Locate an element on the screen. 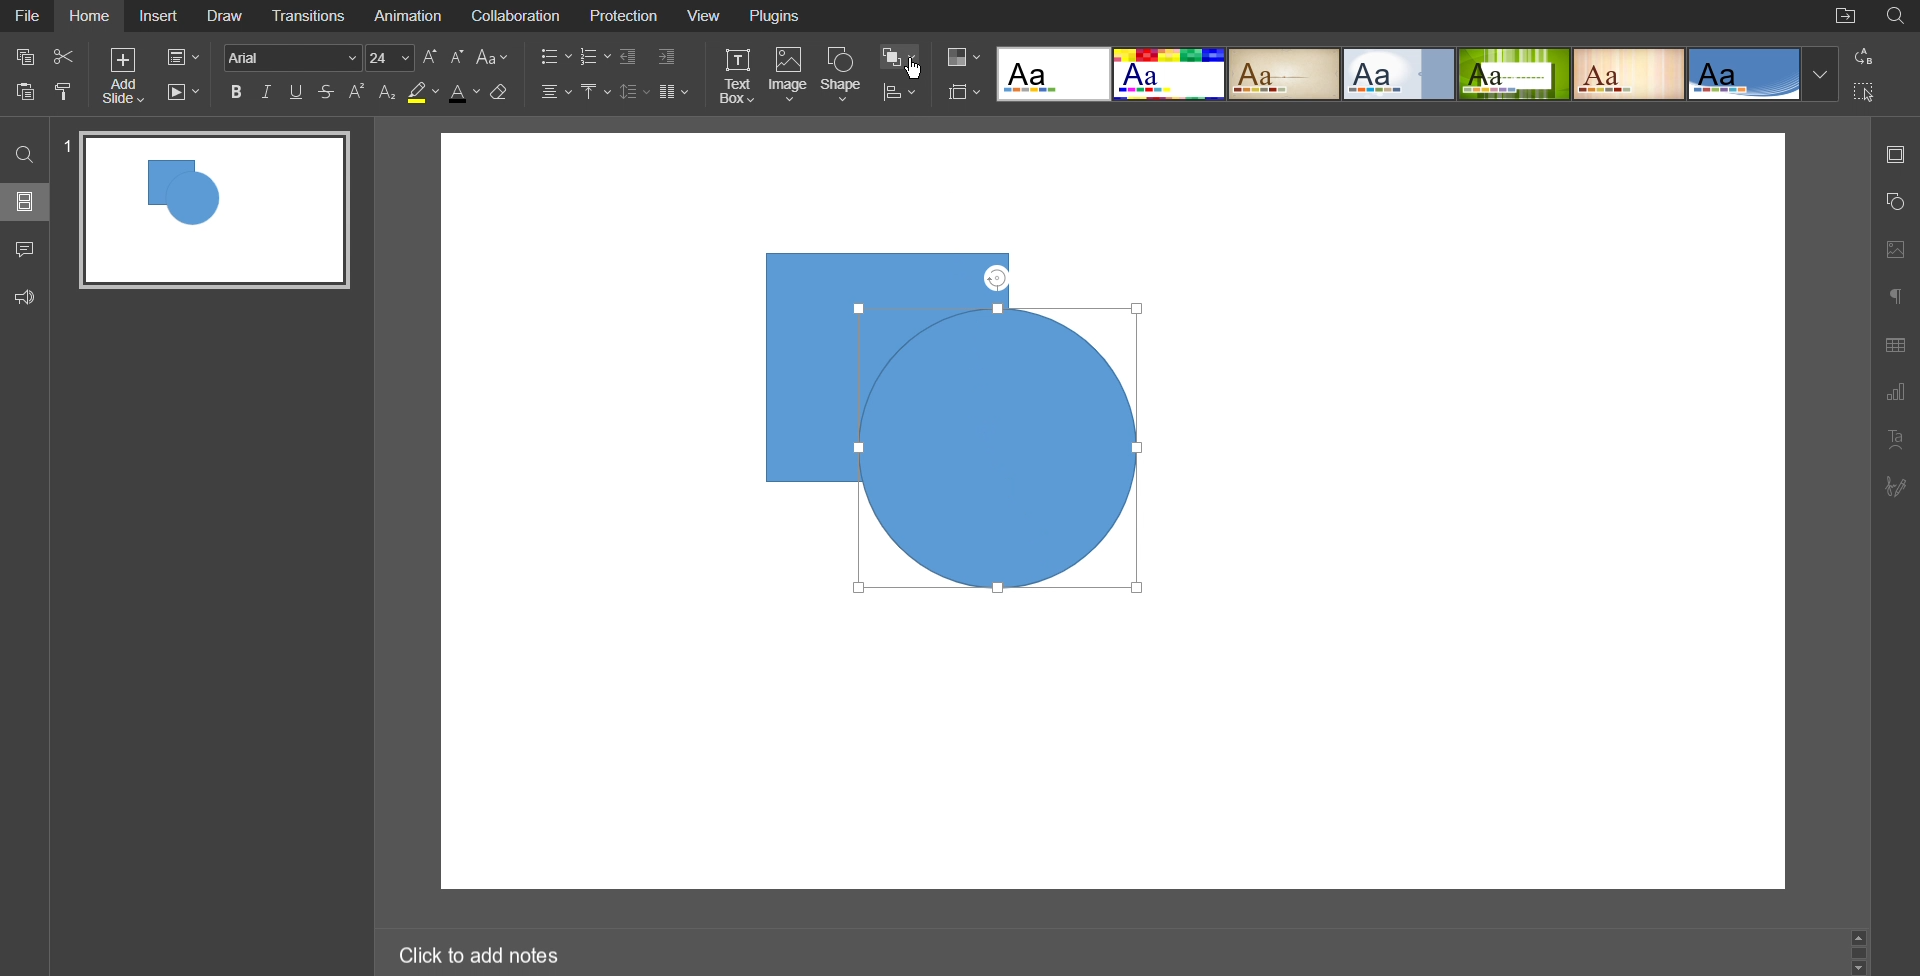  Copy is located at coordinates (23, 59).